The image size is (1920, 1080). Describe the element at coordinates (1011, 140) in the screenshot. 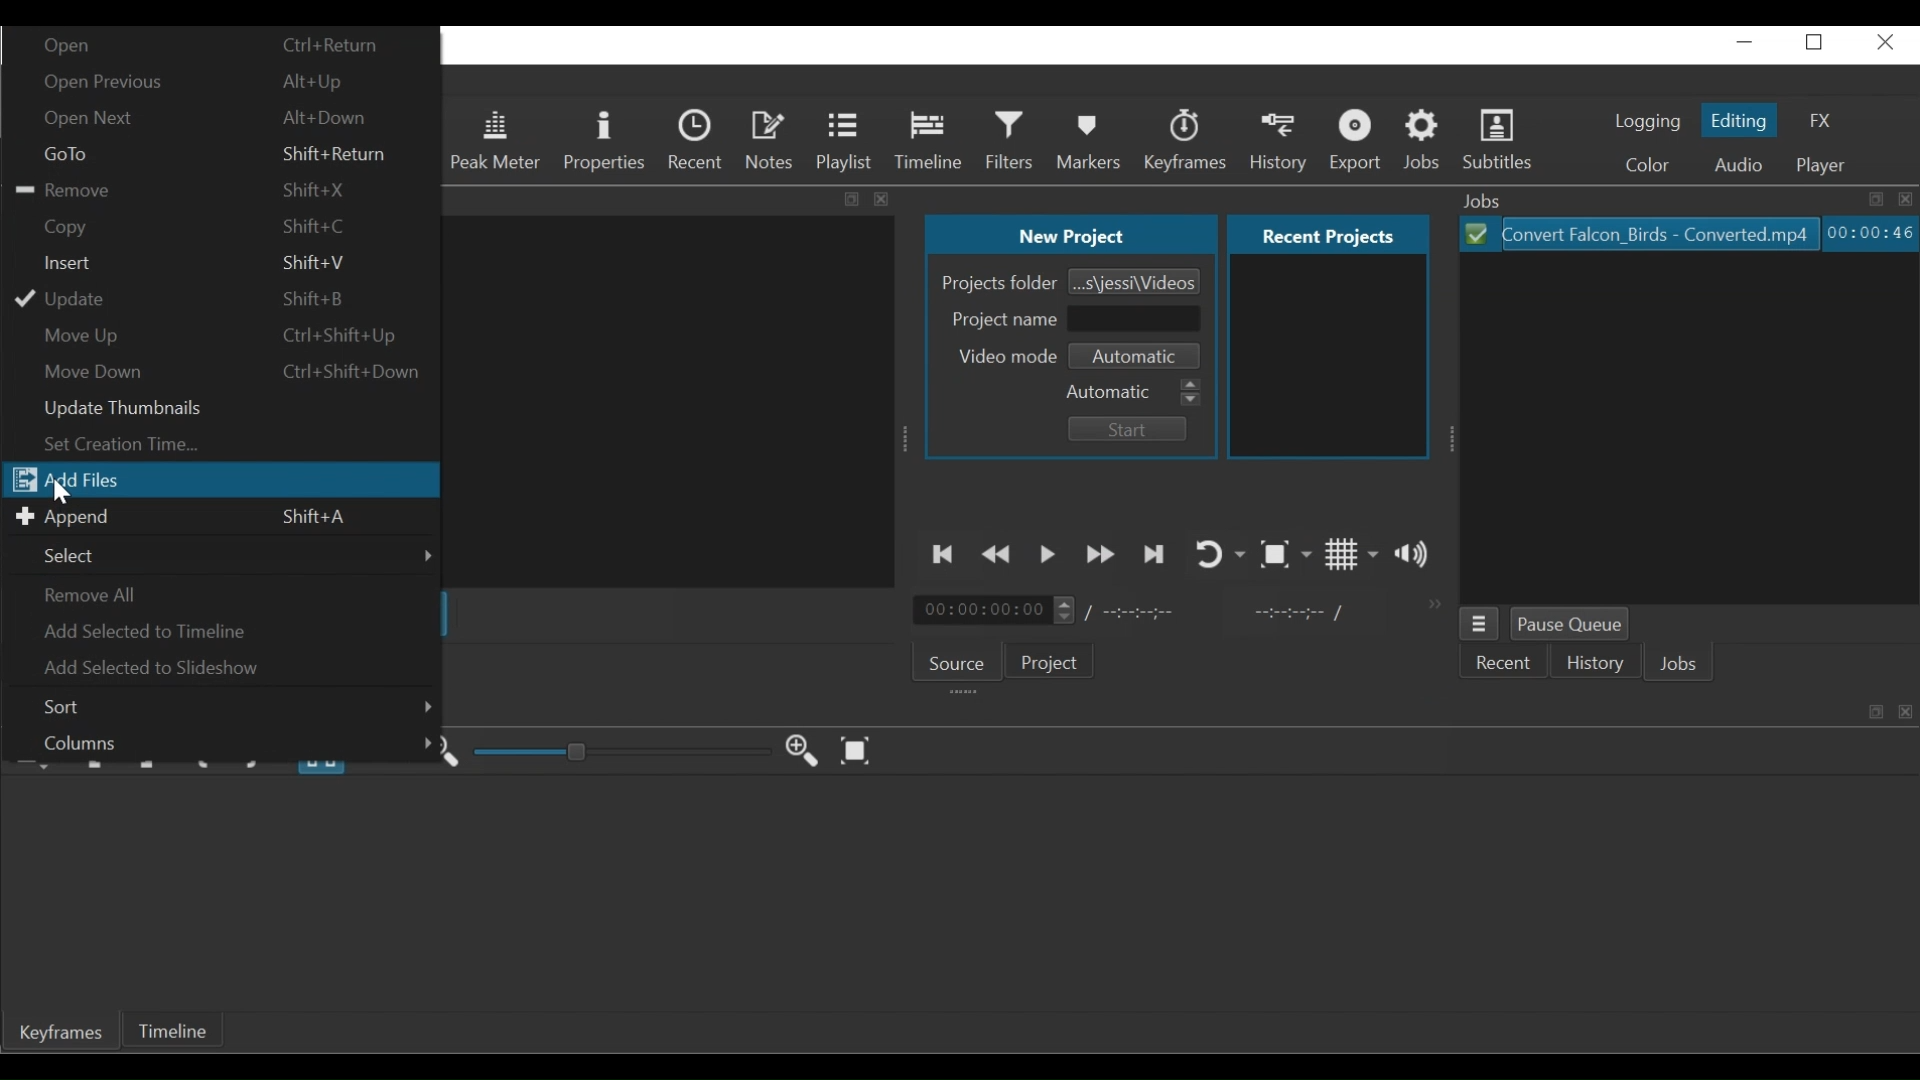

I see `Filters` at that location.